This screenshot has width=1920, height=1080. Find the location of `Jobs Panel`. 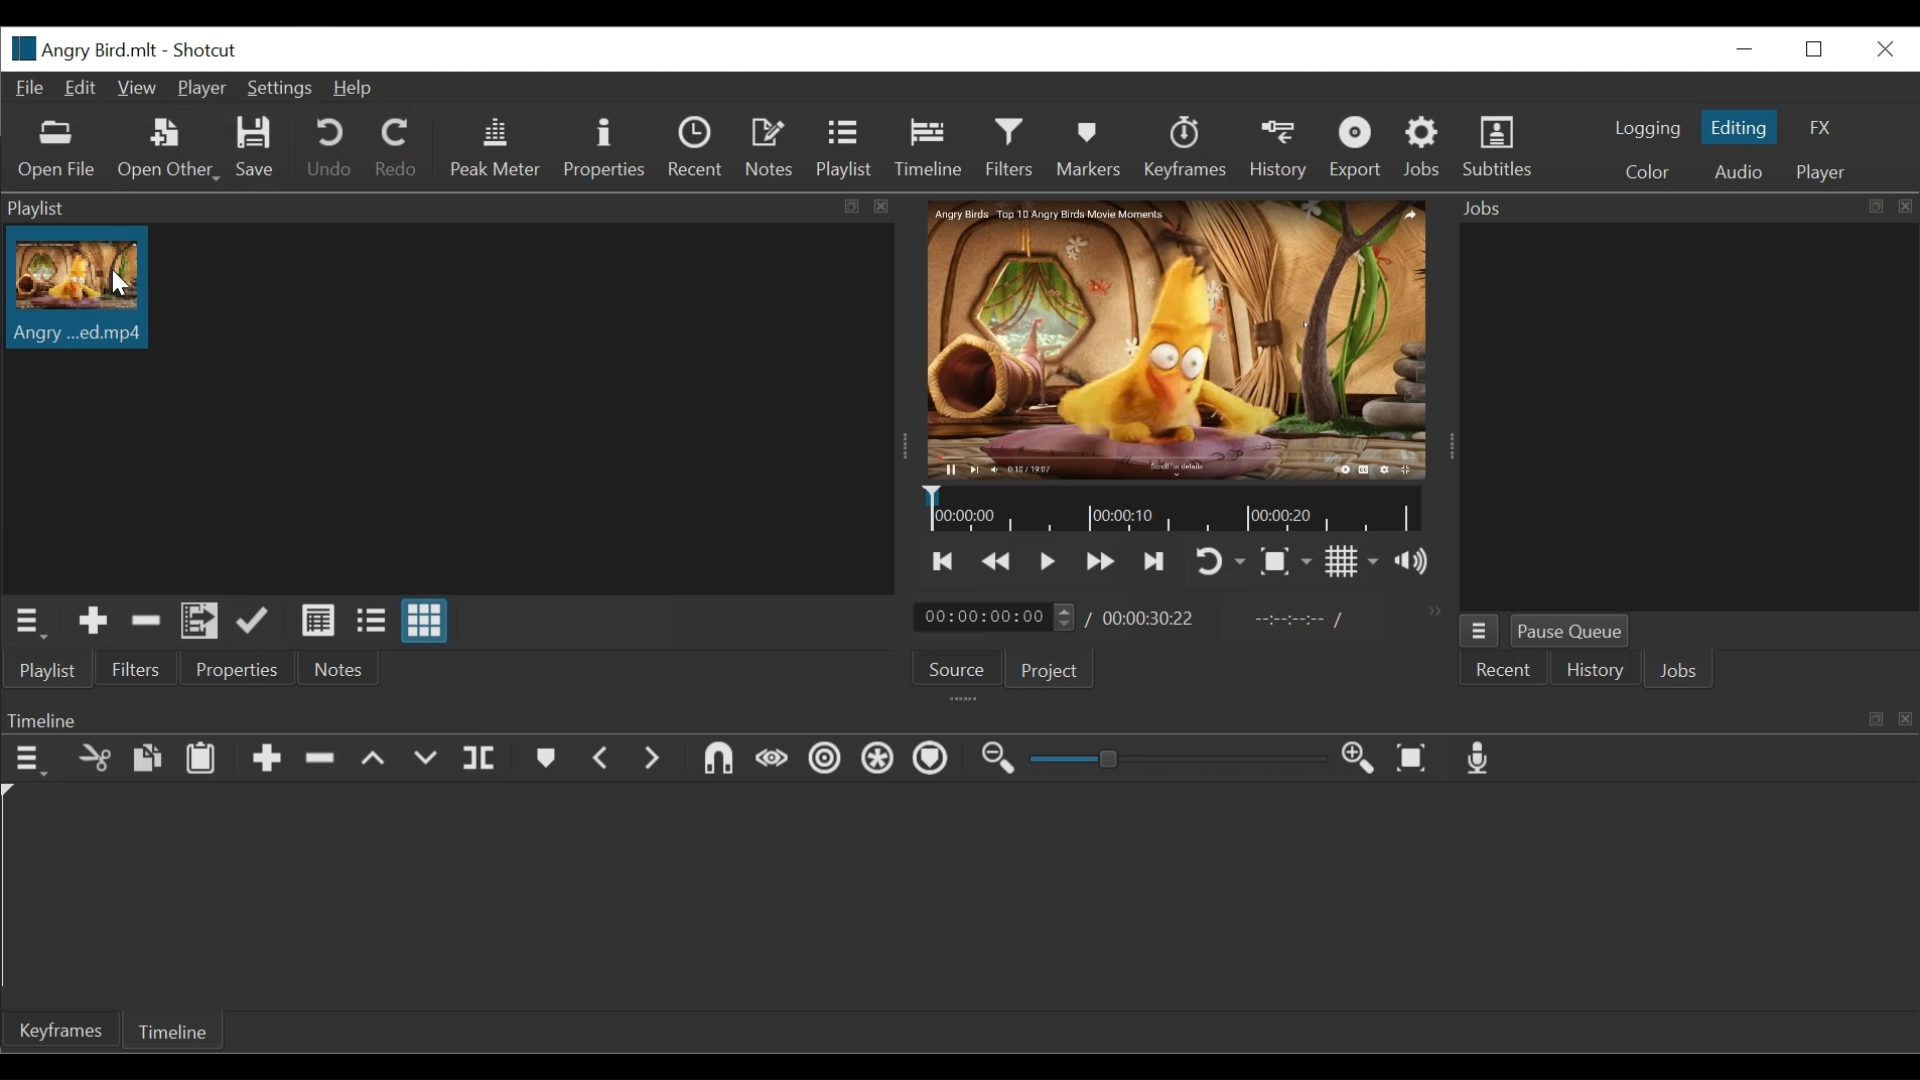

Jobs Panel is located at coordinates (1687, 417).